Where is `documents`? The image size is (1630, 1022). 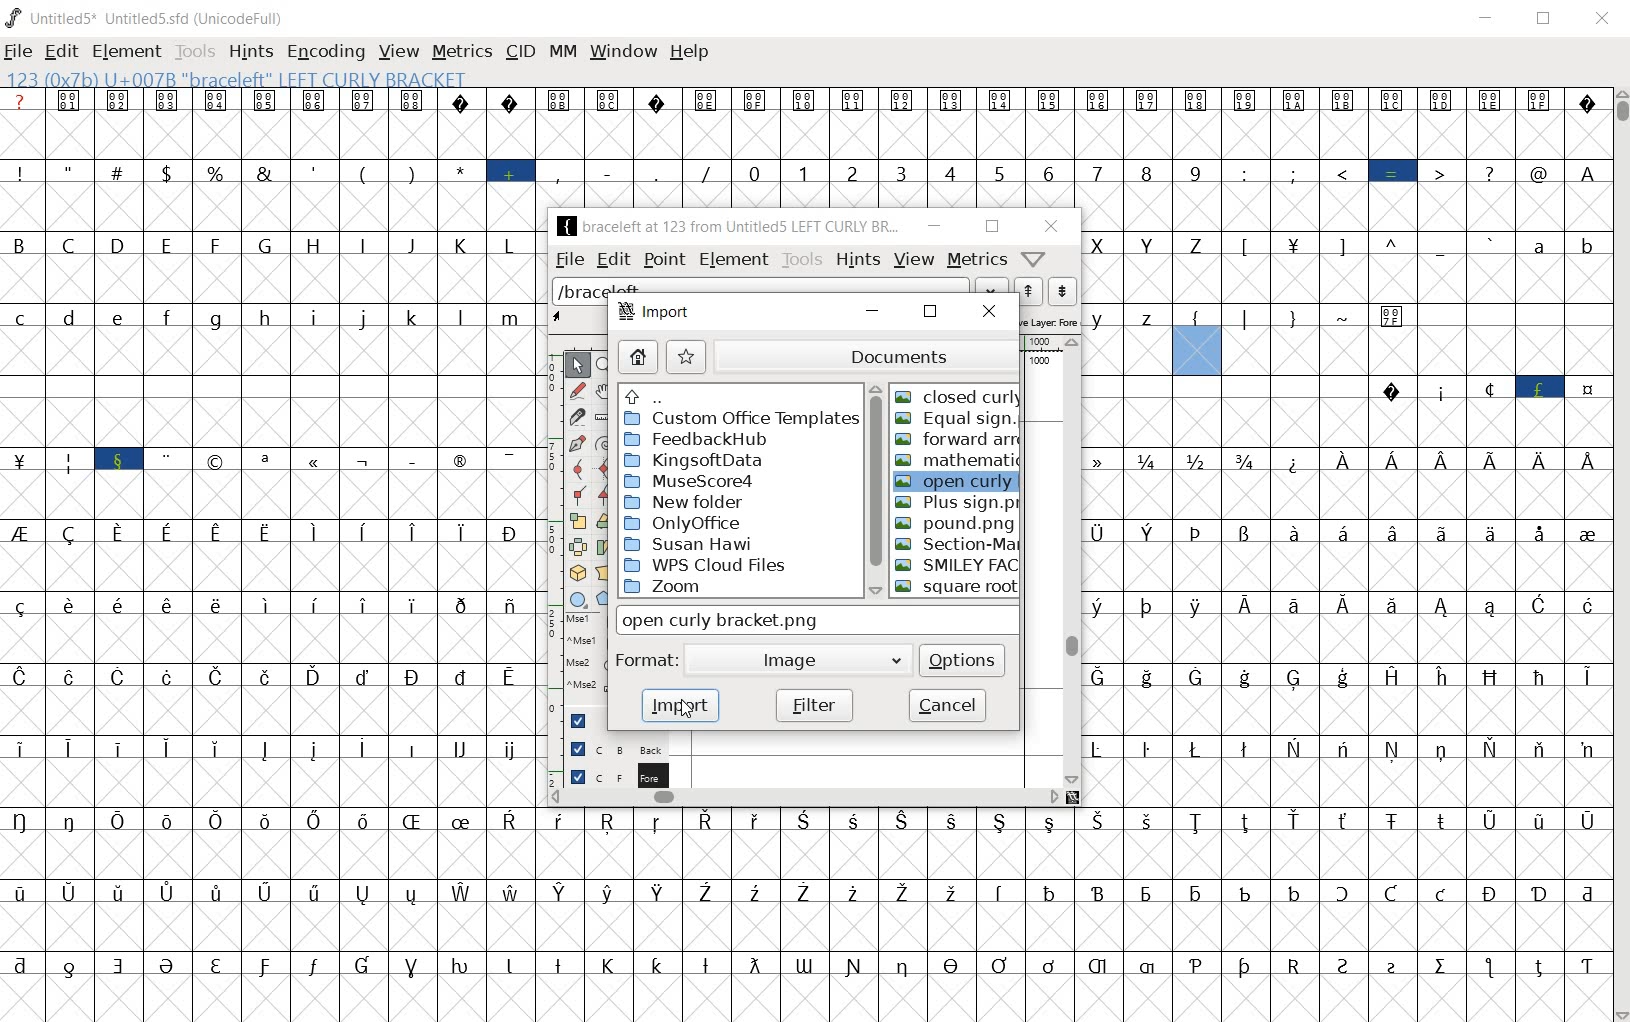
documents is located at coordinates (868, 357).